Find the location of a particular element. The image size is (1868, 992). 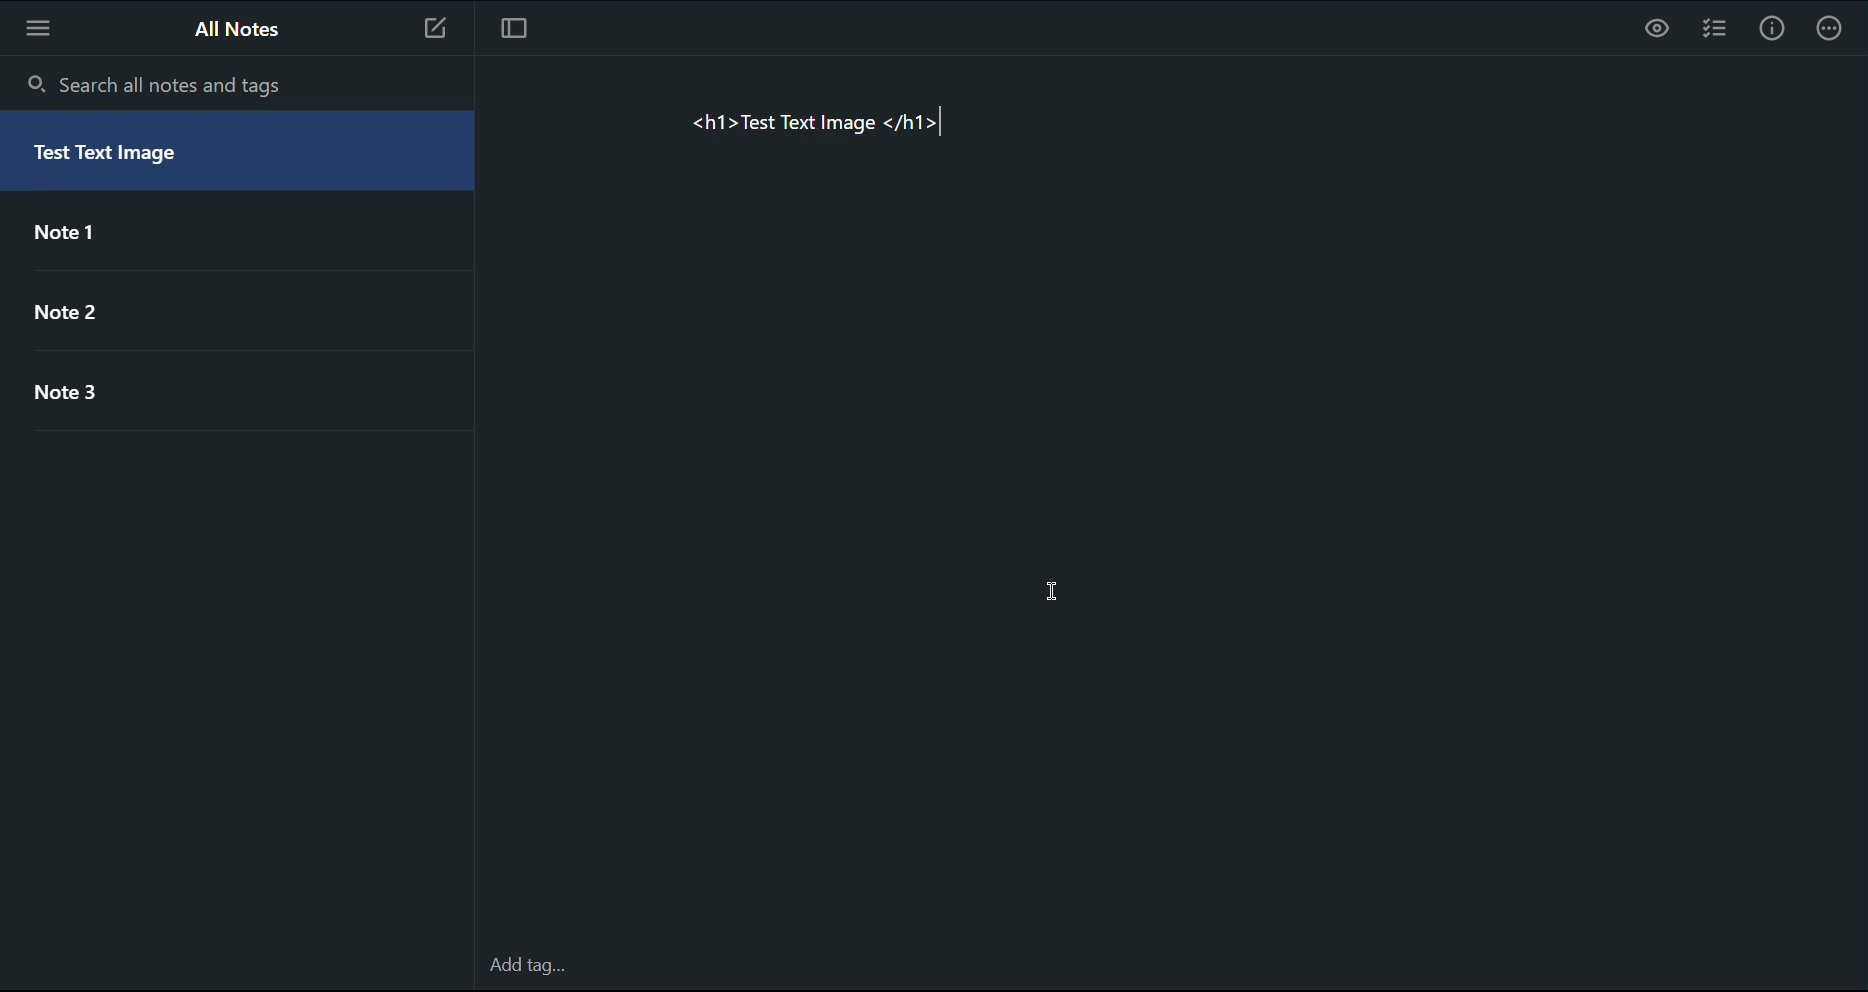

Cursor is located at coordinates (1053, 592).